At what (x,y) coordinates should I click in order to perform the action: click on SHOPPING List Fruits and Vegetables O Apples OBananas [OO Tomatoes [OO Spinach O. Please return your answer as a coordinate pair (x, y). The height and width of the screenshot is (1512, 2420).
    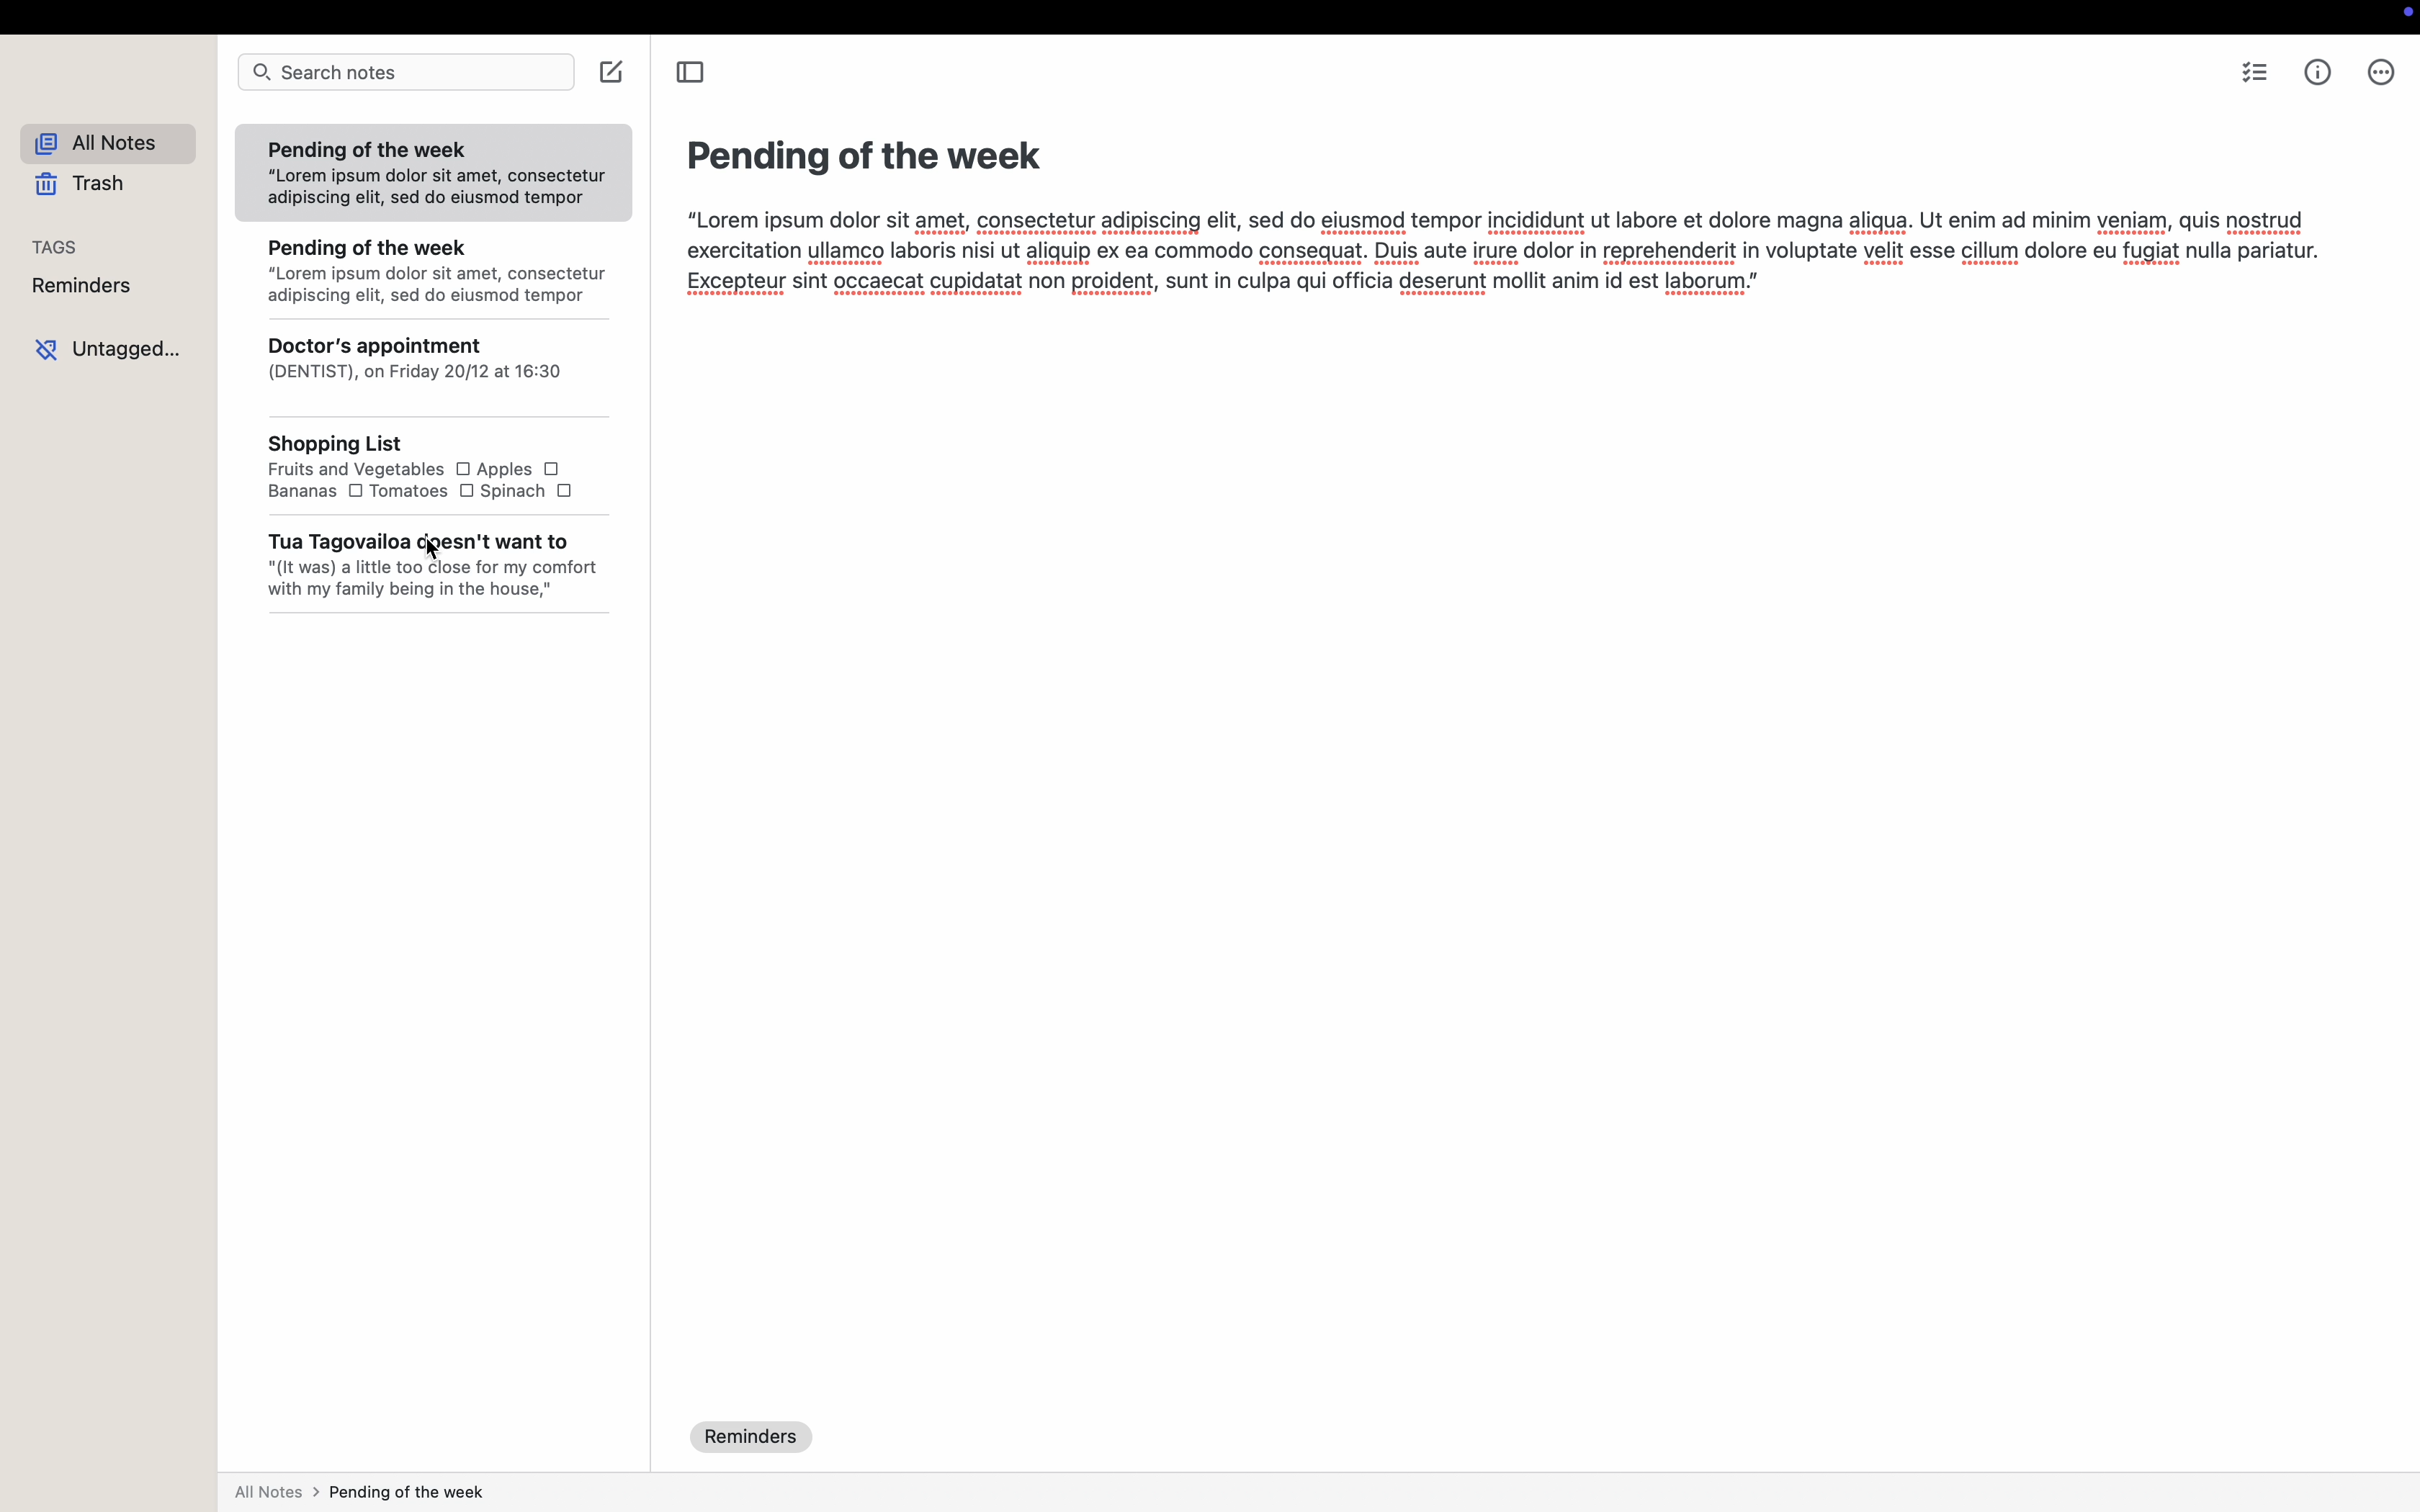
    Looking at the image, I should click on (433, 468).